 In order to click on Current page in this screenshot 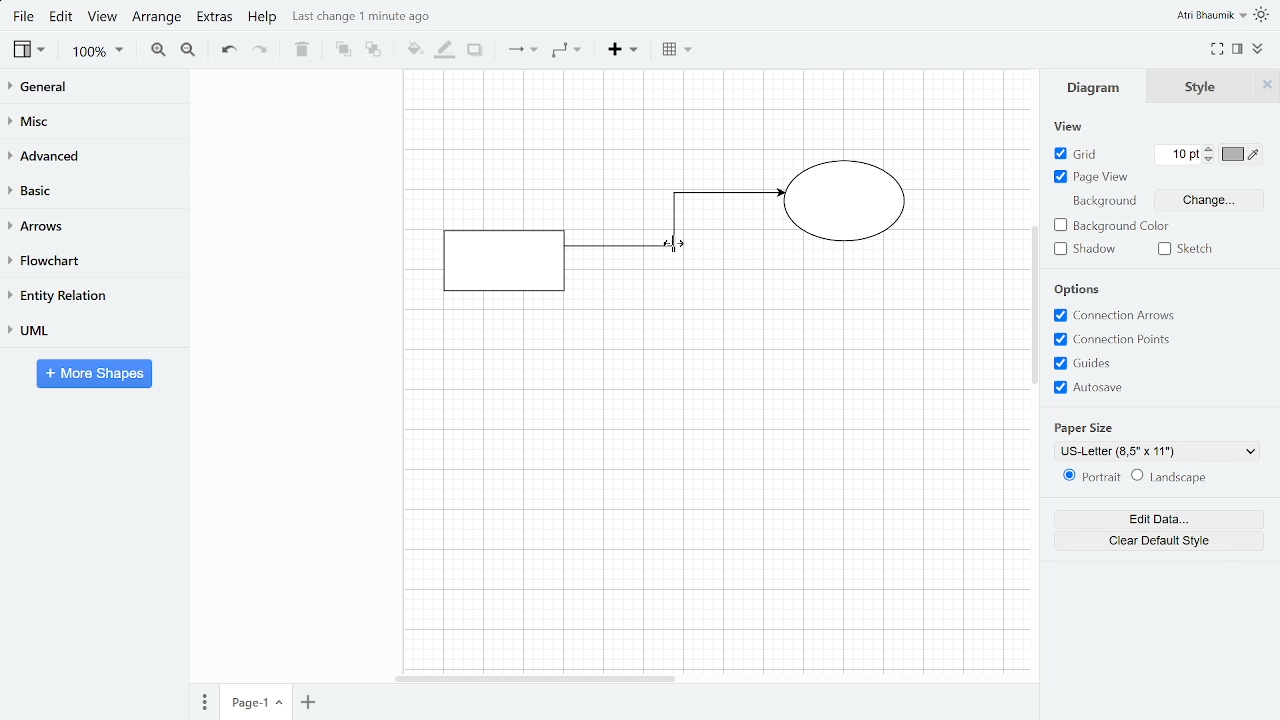, I will do `click(306, 703)`.